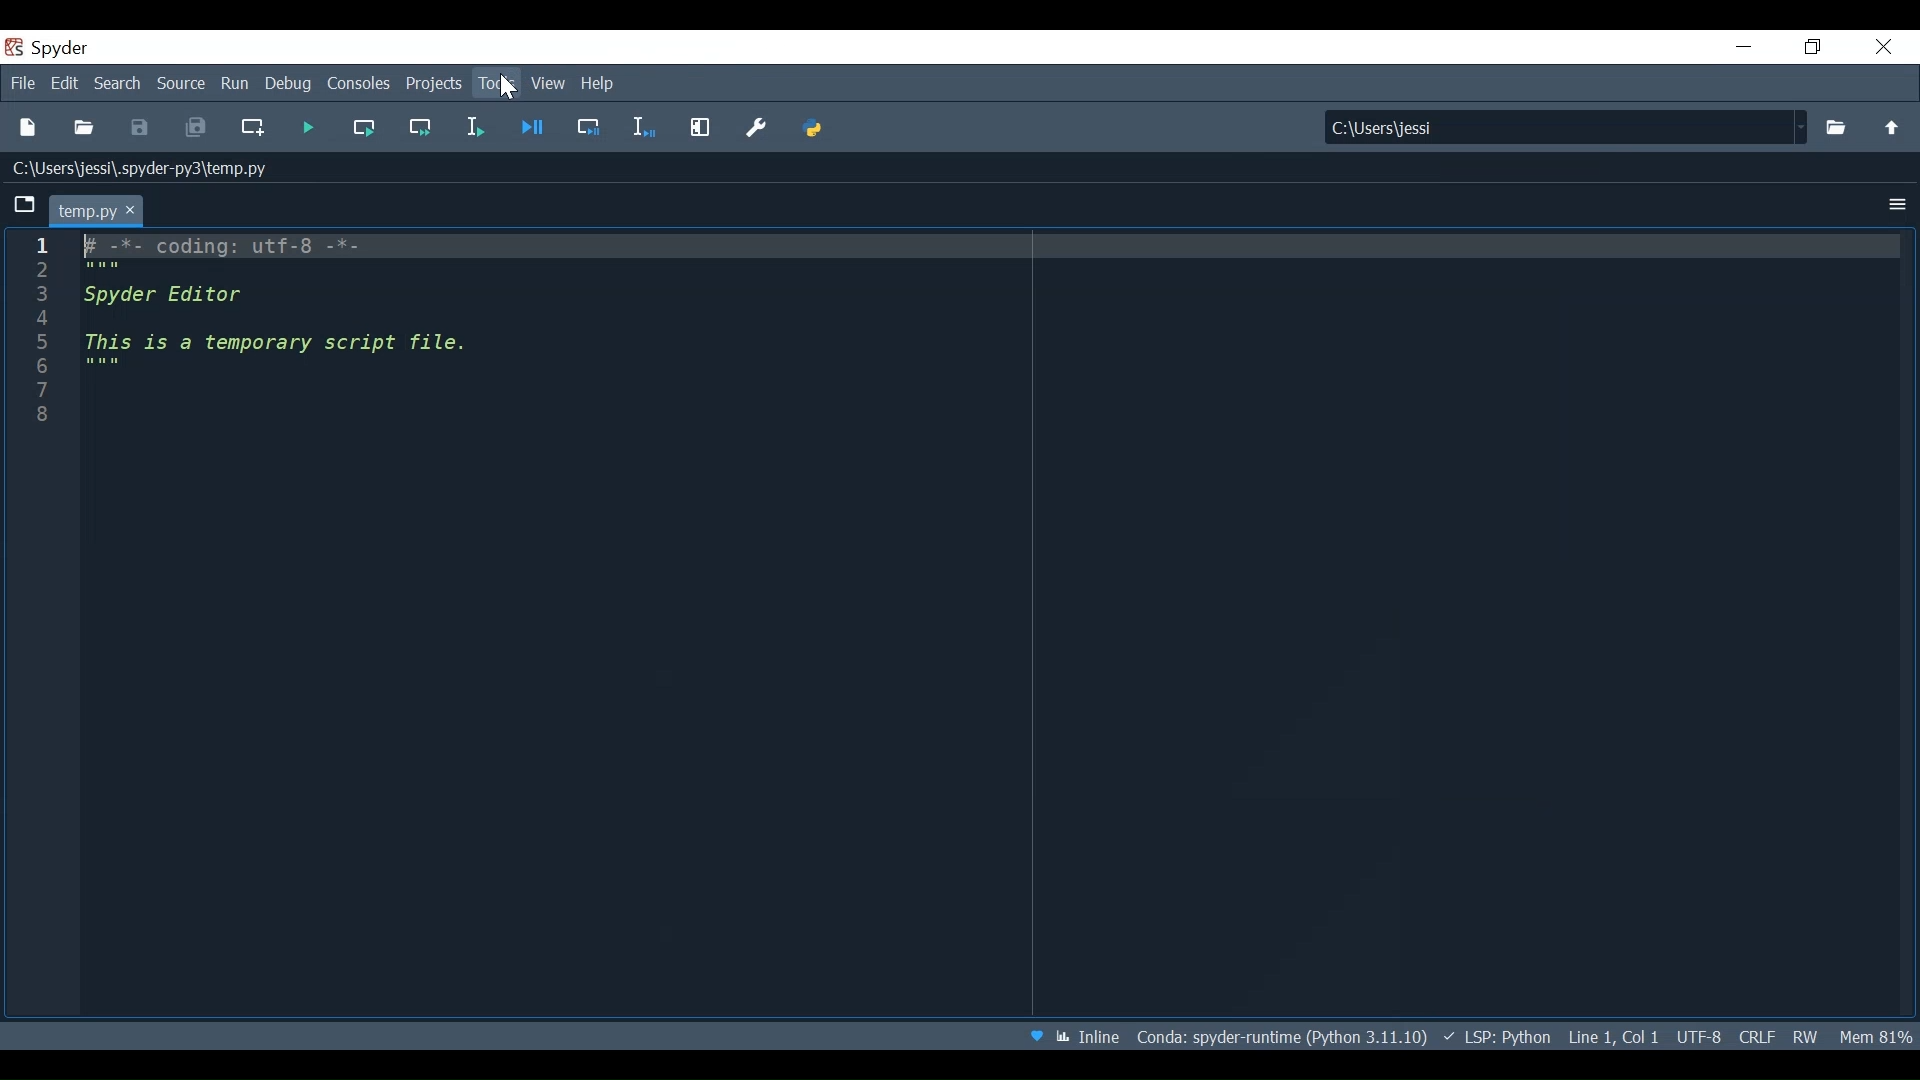  I want to click on Projects, so click(433, 85).